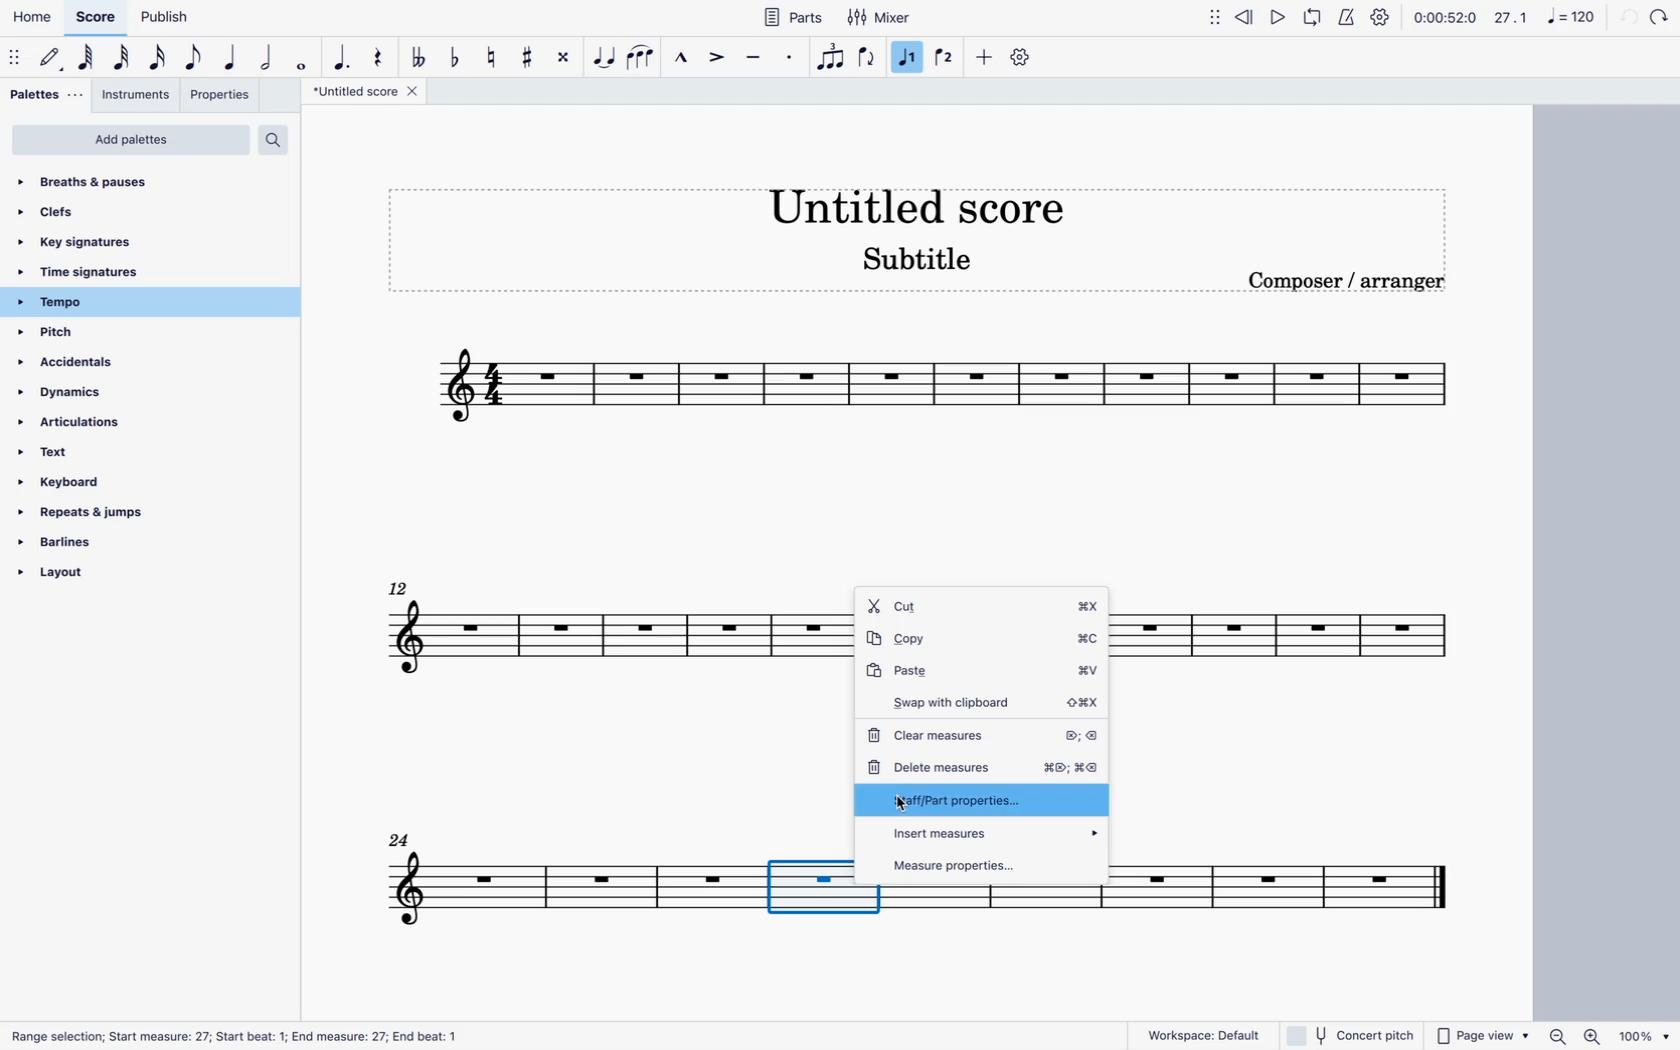  What do you see at coordinates (79, 244) in the screenshot?
I see `key signatures` at bounding box center [79, 244].